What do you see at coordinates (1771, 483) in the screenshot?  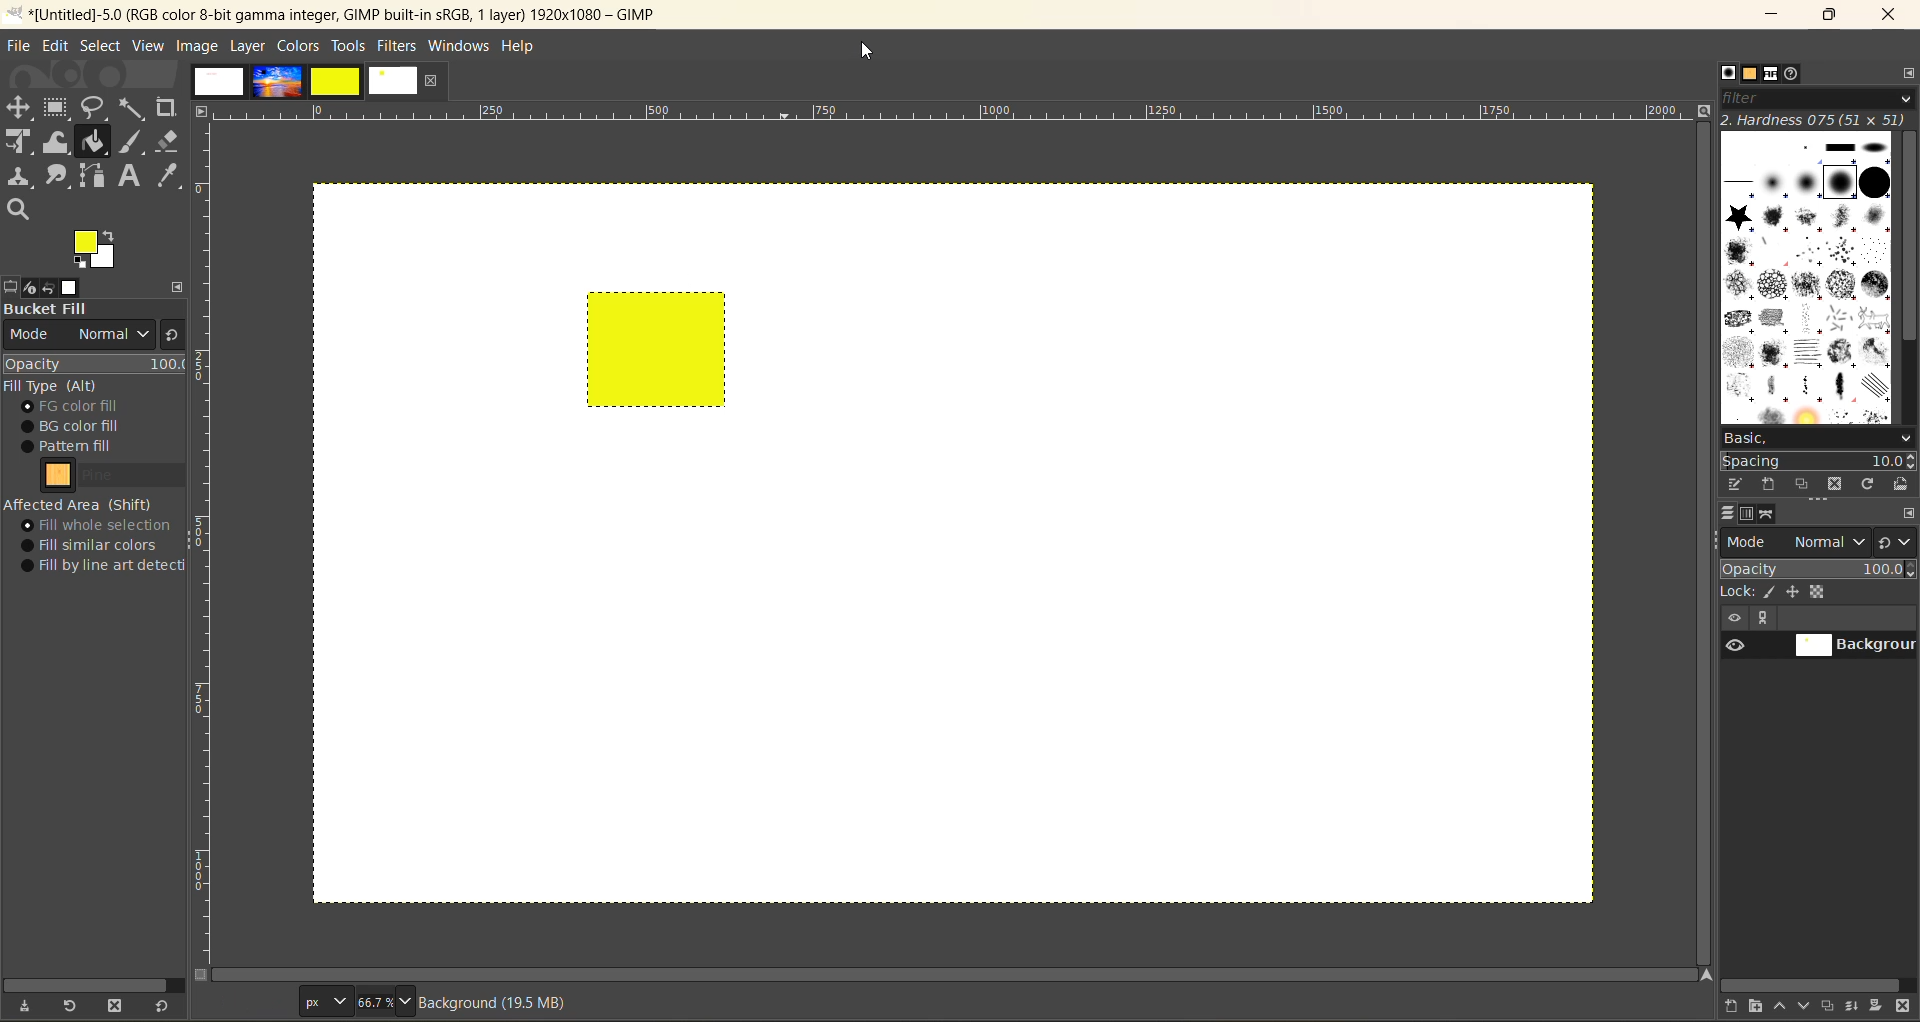 I see `create a new brush` at bounding box center [1771, 483].